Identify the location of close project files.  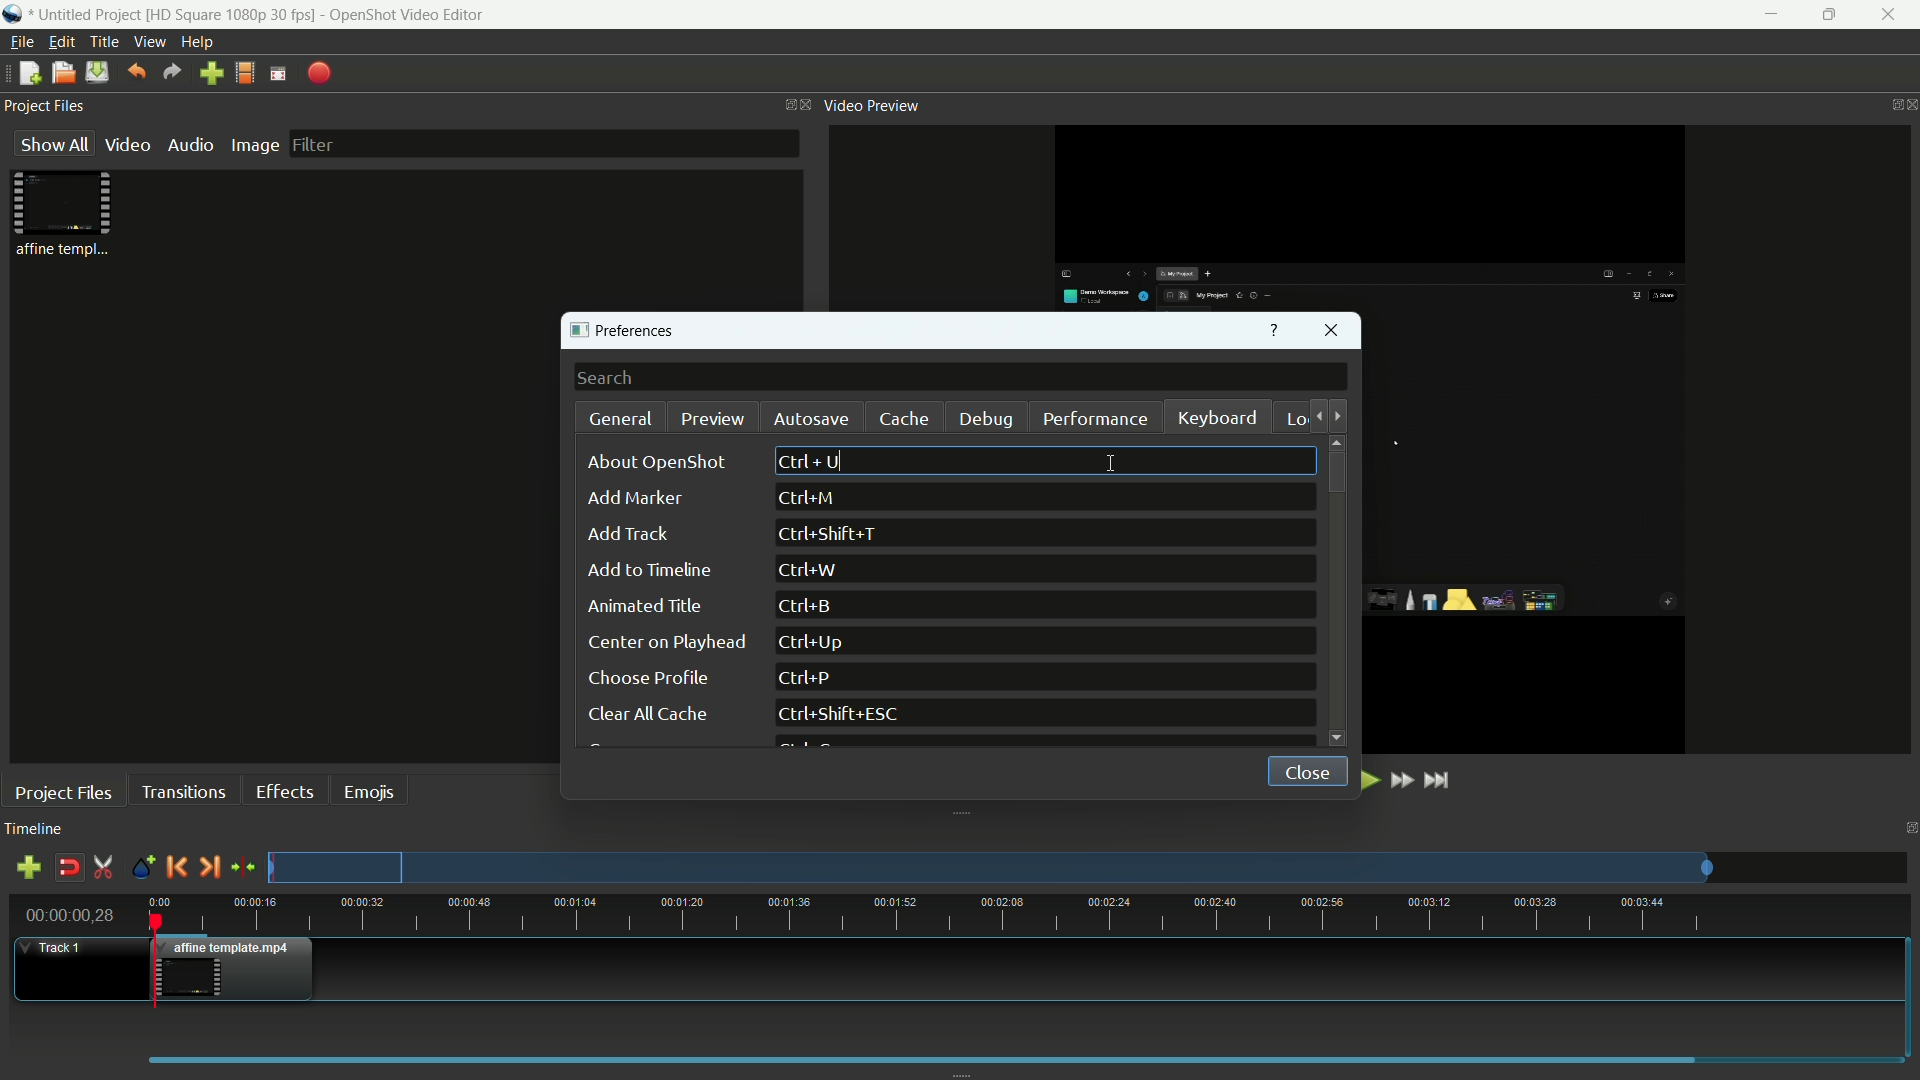
(802, 105).